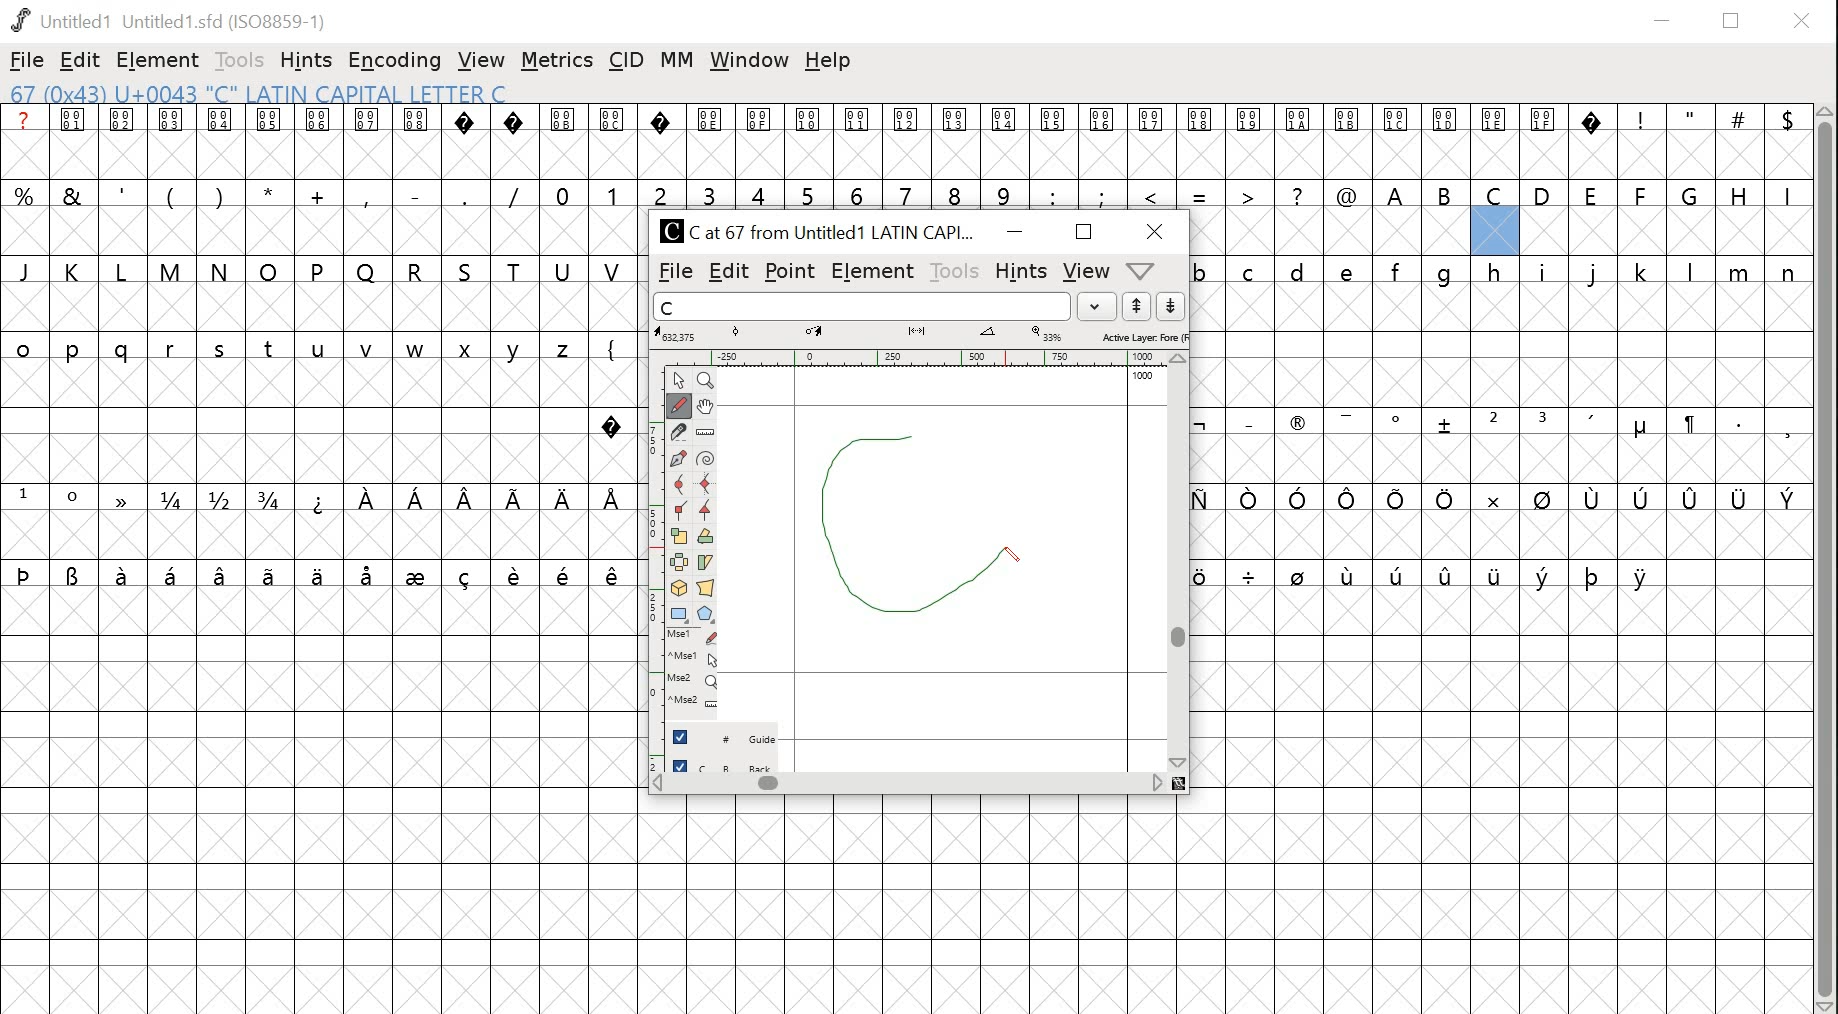 The image size is (1838, 1014). Describe the element at coordinates (829, 62) in the screenshot. I see `help` at that location.